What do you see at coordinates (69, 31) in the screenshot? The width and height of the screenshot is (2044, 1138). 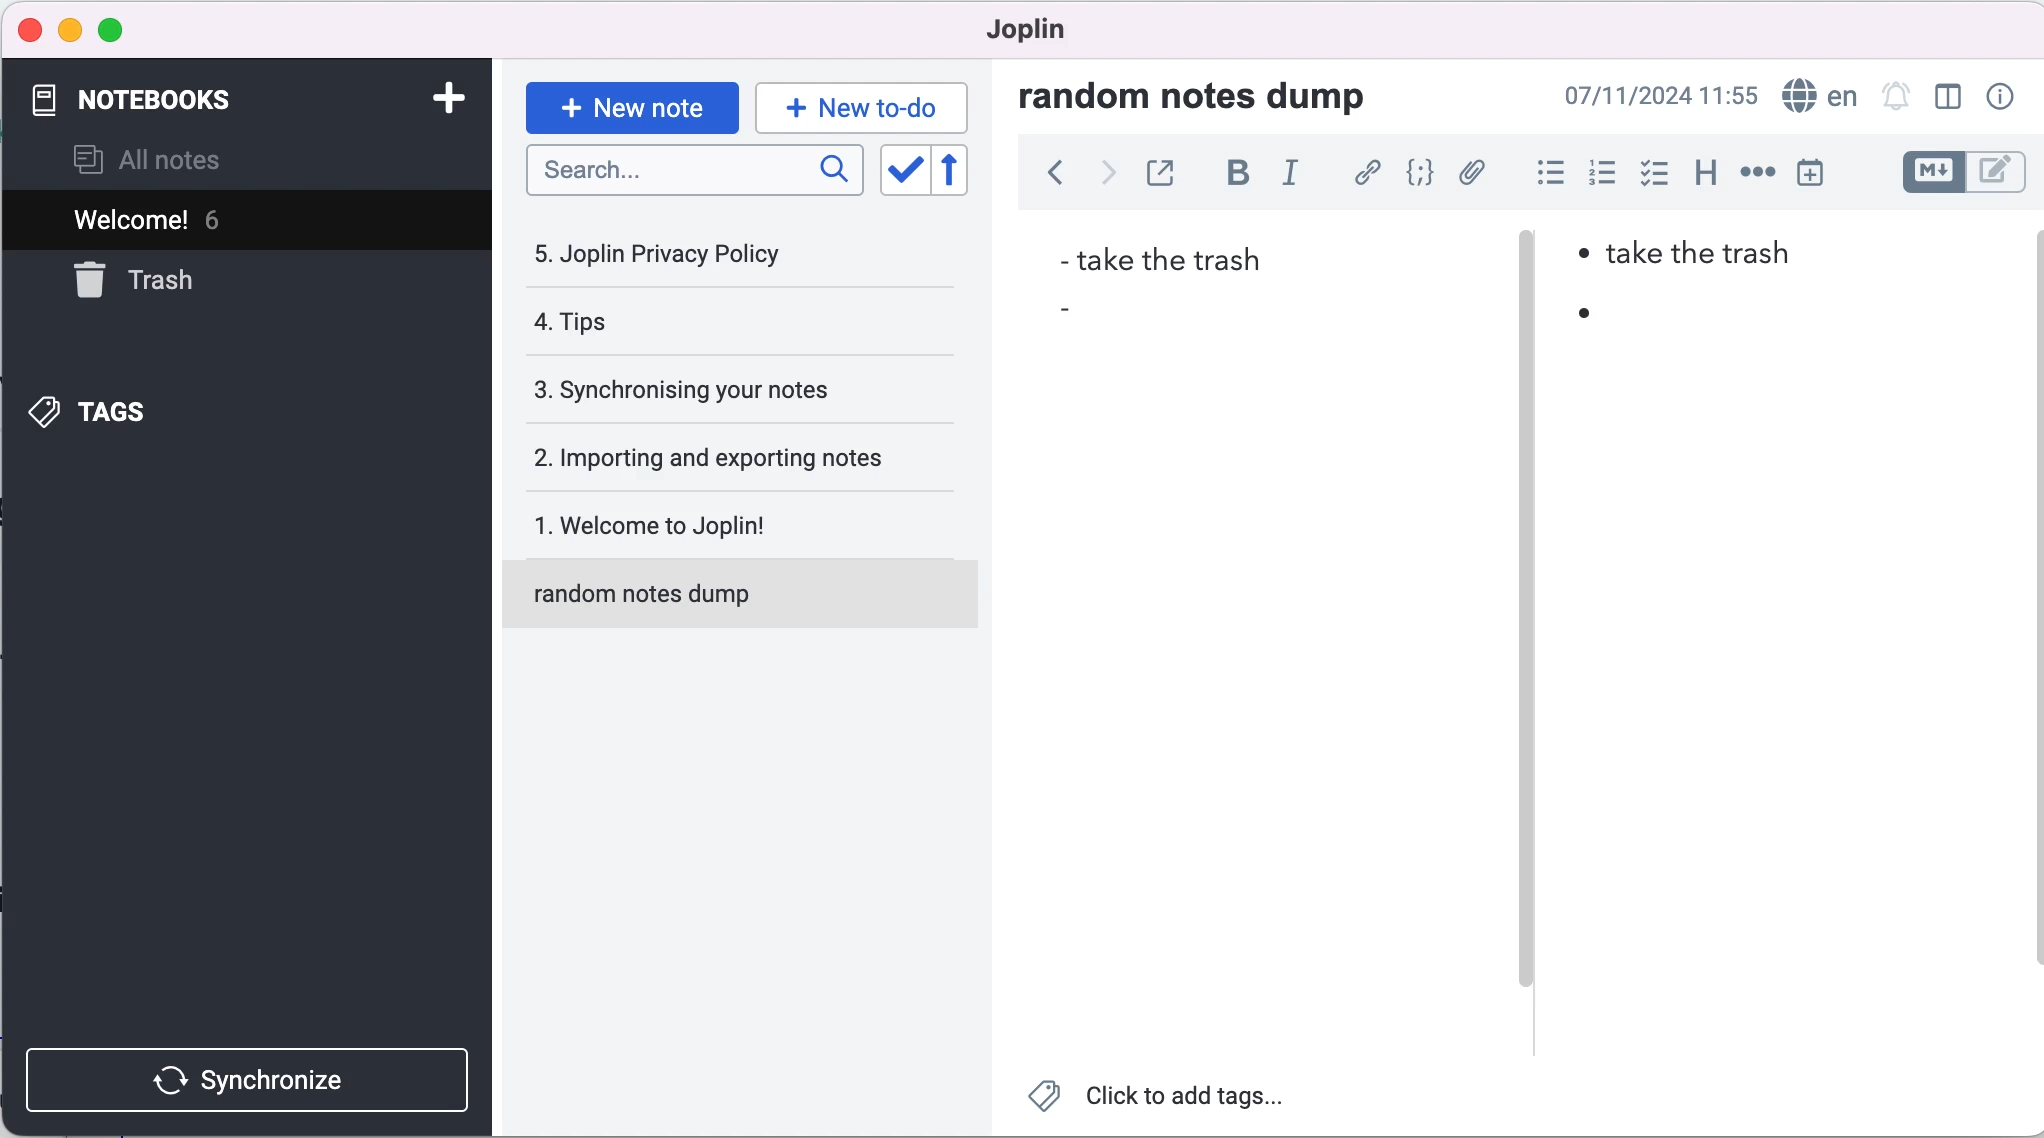 I see `minimize` at bounding box center [69, 31].